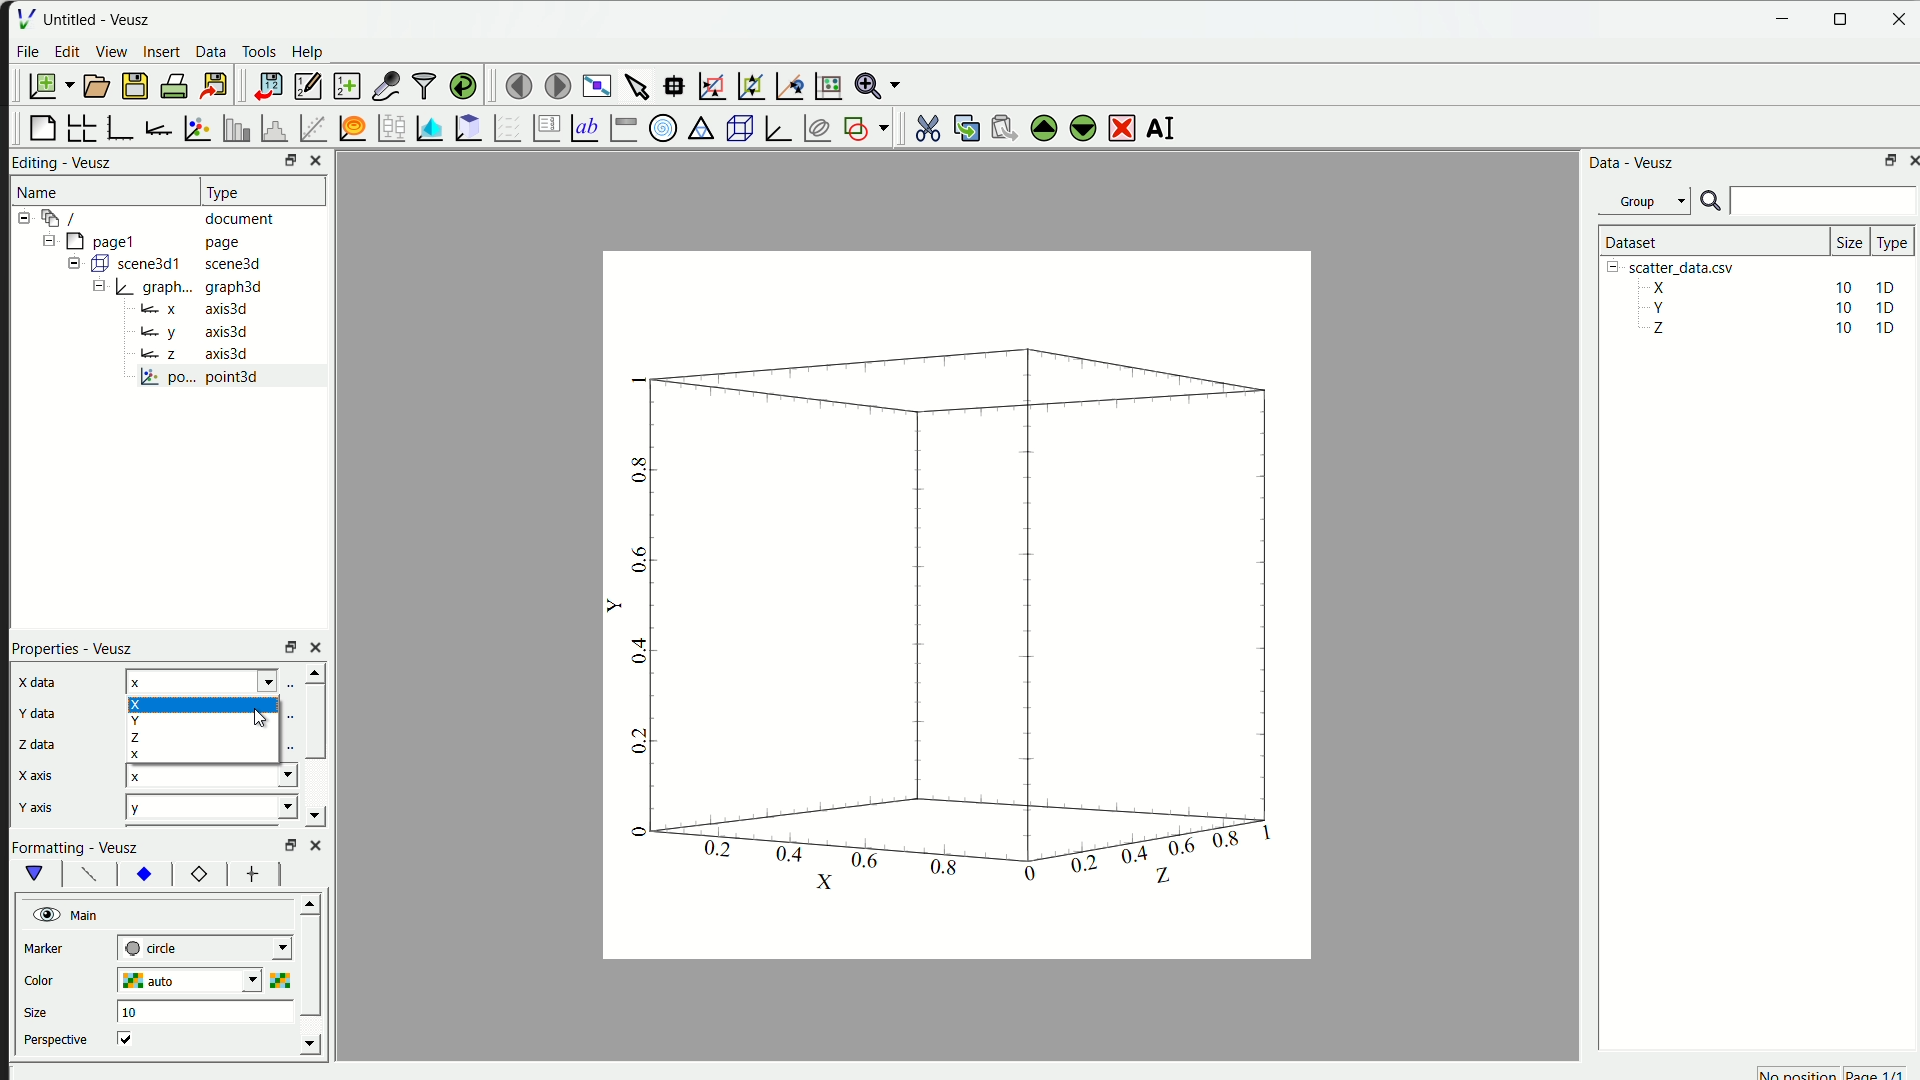 The image size is (1920, 1080). I want to click on plot a vector field, so click(504, 128).